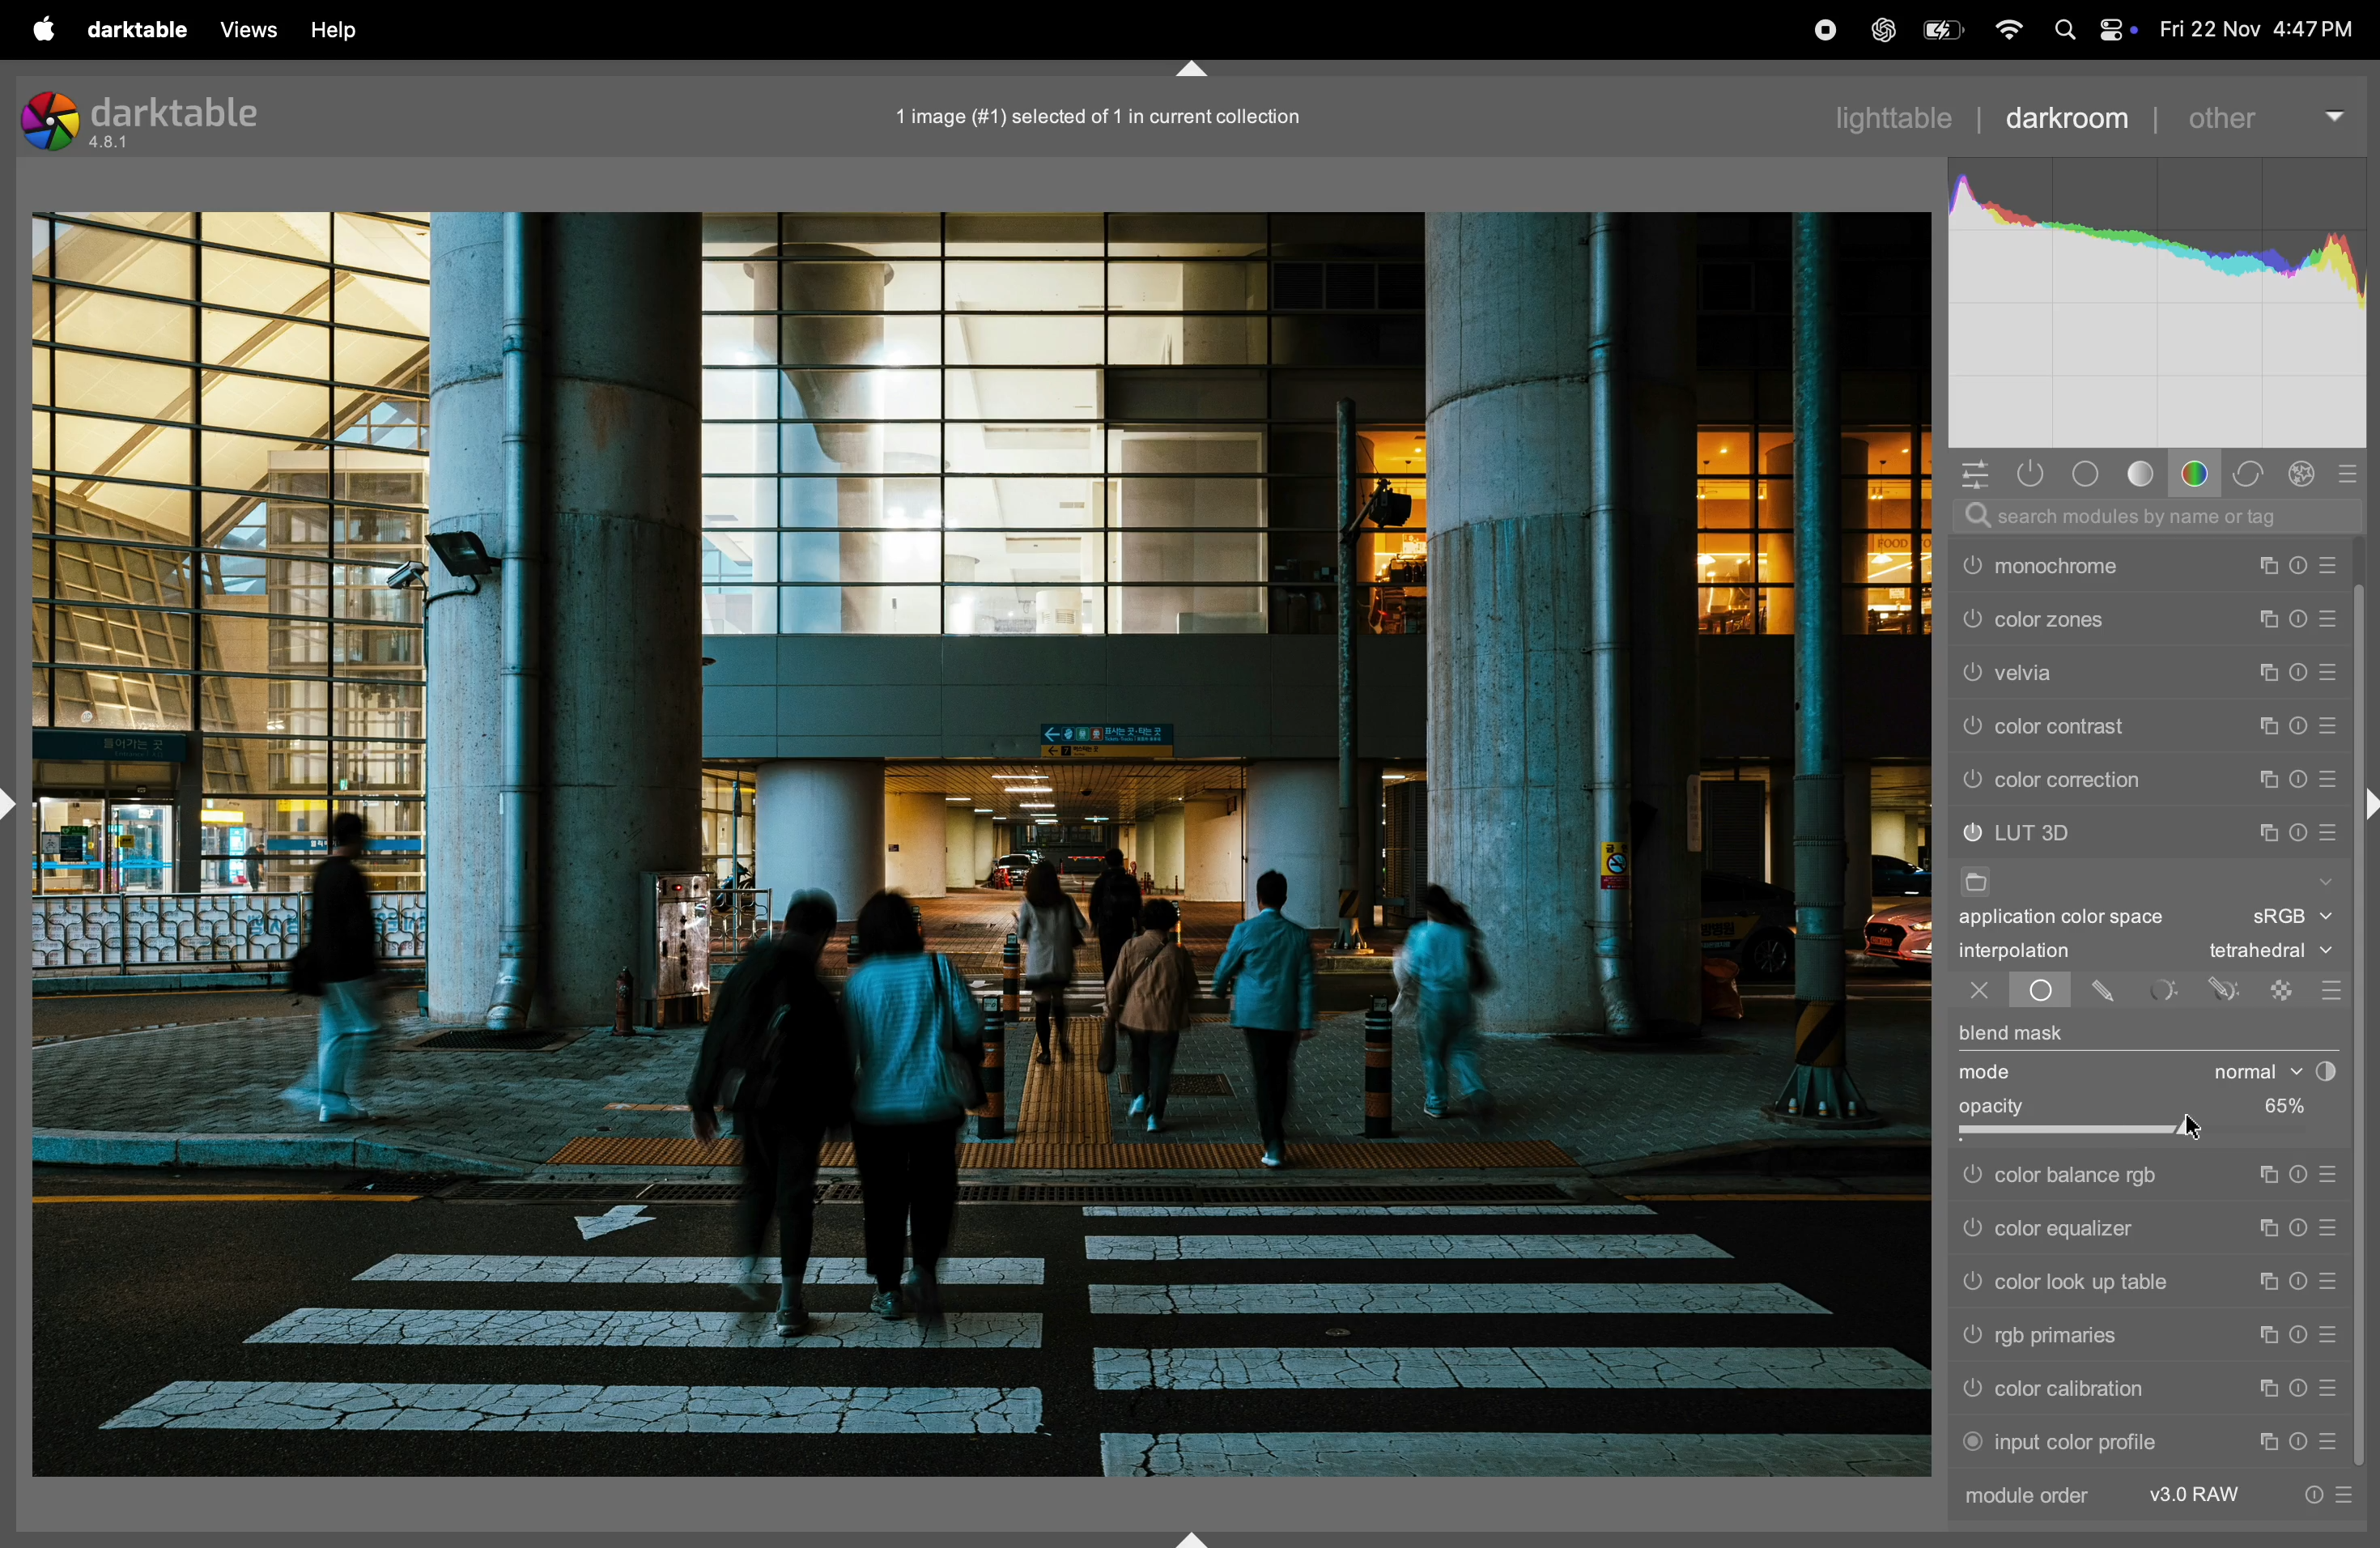  I want to click on multiple intance actions, so click(2266, 614).